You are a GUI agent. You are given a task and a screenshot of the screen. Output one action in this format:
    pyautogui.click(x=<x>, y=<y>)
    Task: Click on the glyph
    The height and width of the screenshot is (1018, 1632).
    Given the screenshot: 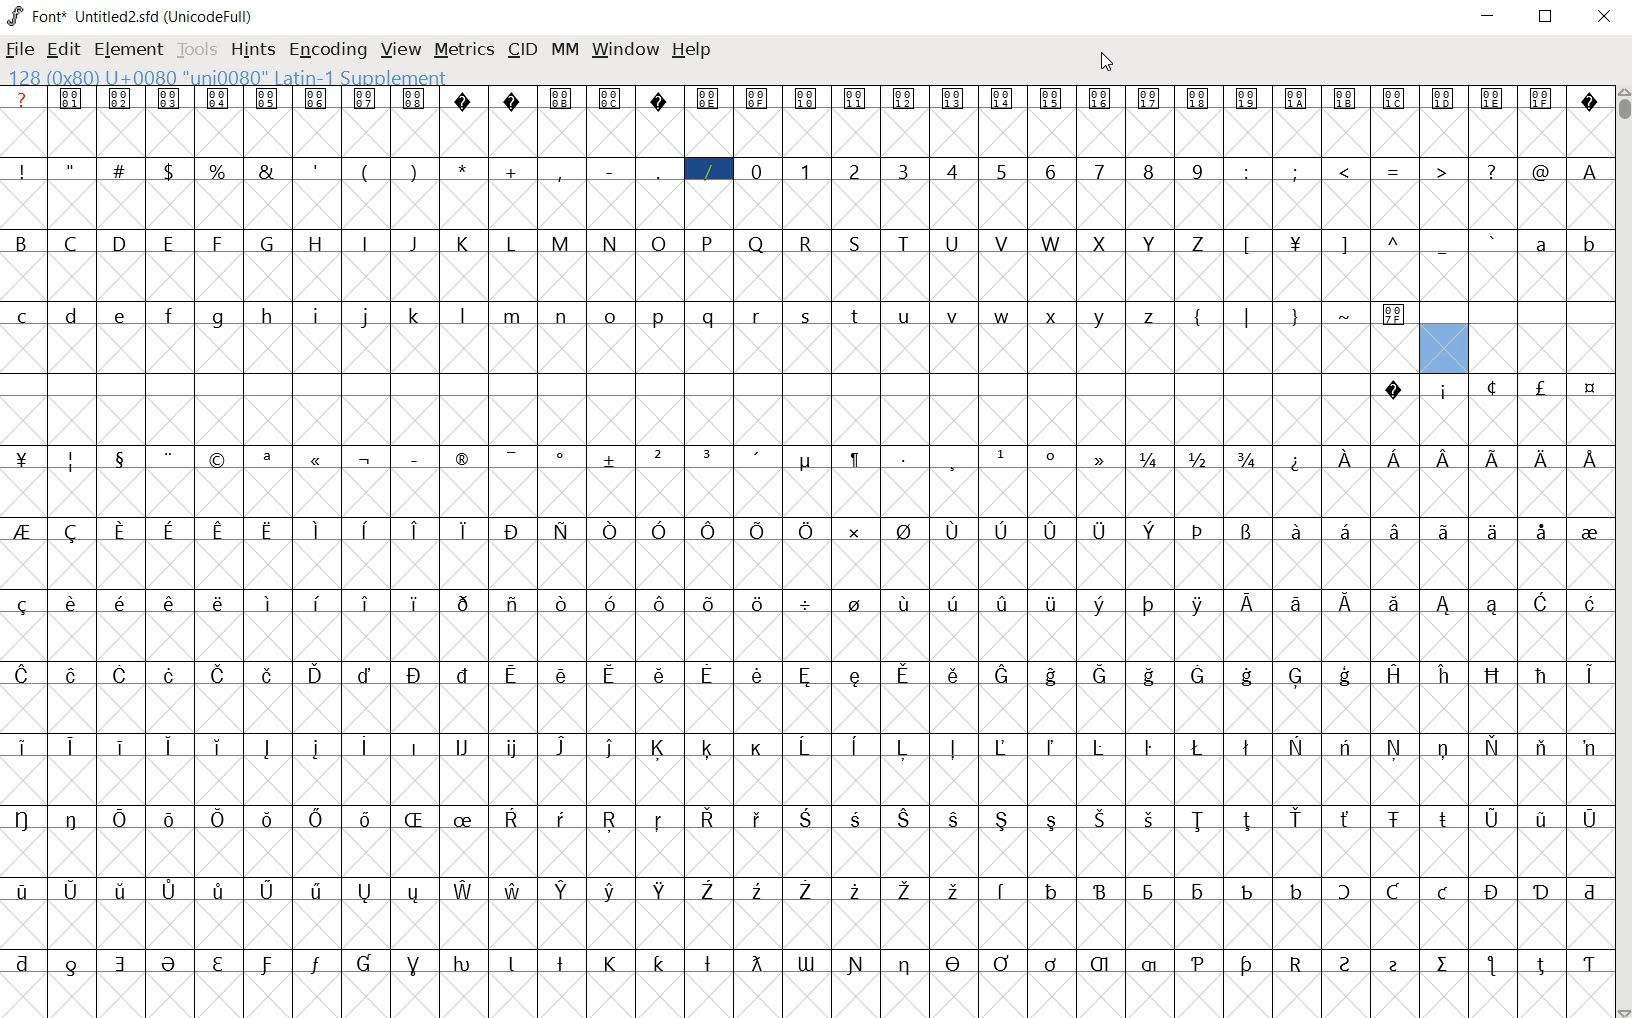 What is the action you would take?
    pyautogui.click(x=1494, y=746)
    